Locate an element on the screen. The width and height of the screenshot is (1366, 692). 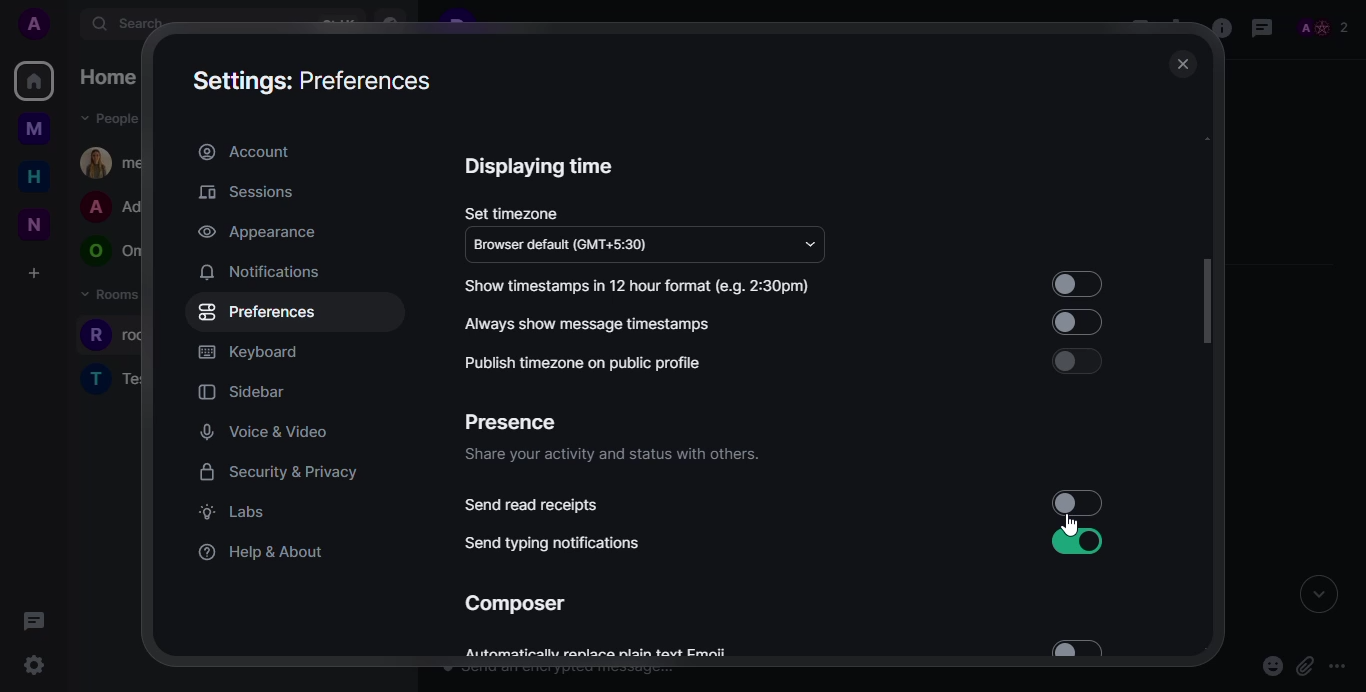
people dropdown is located at coordinates (113, 119).